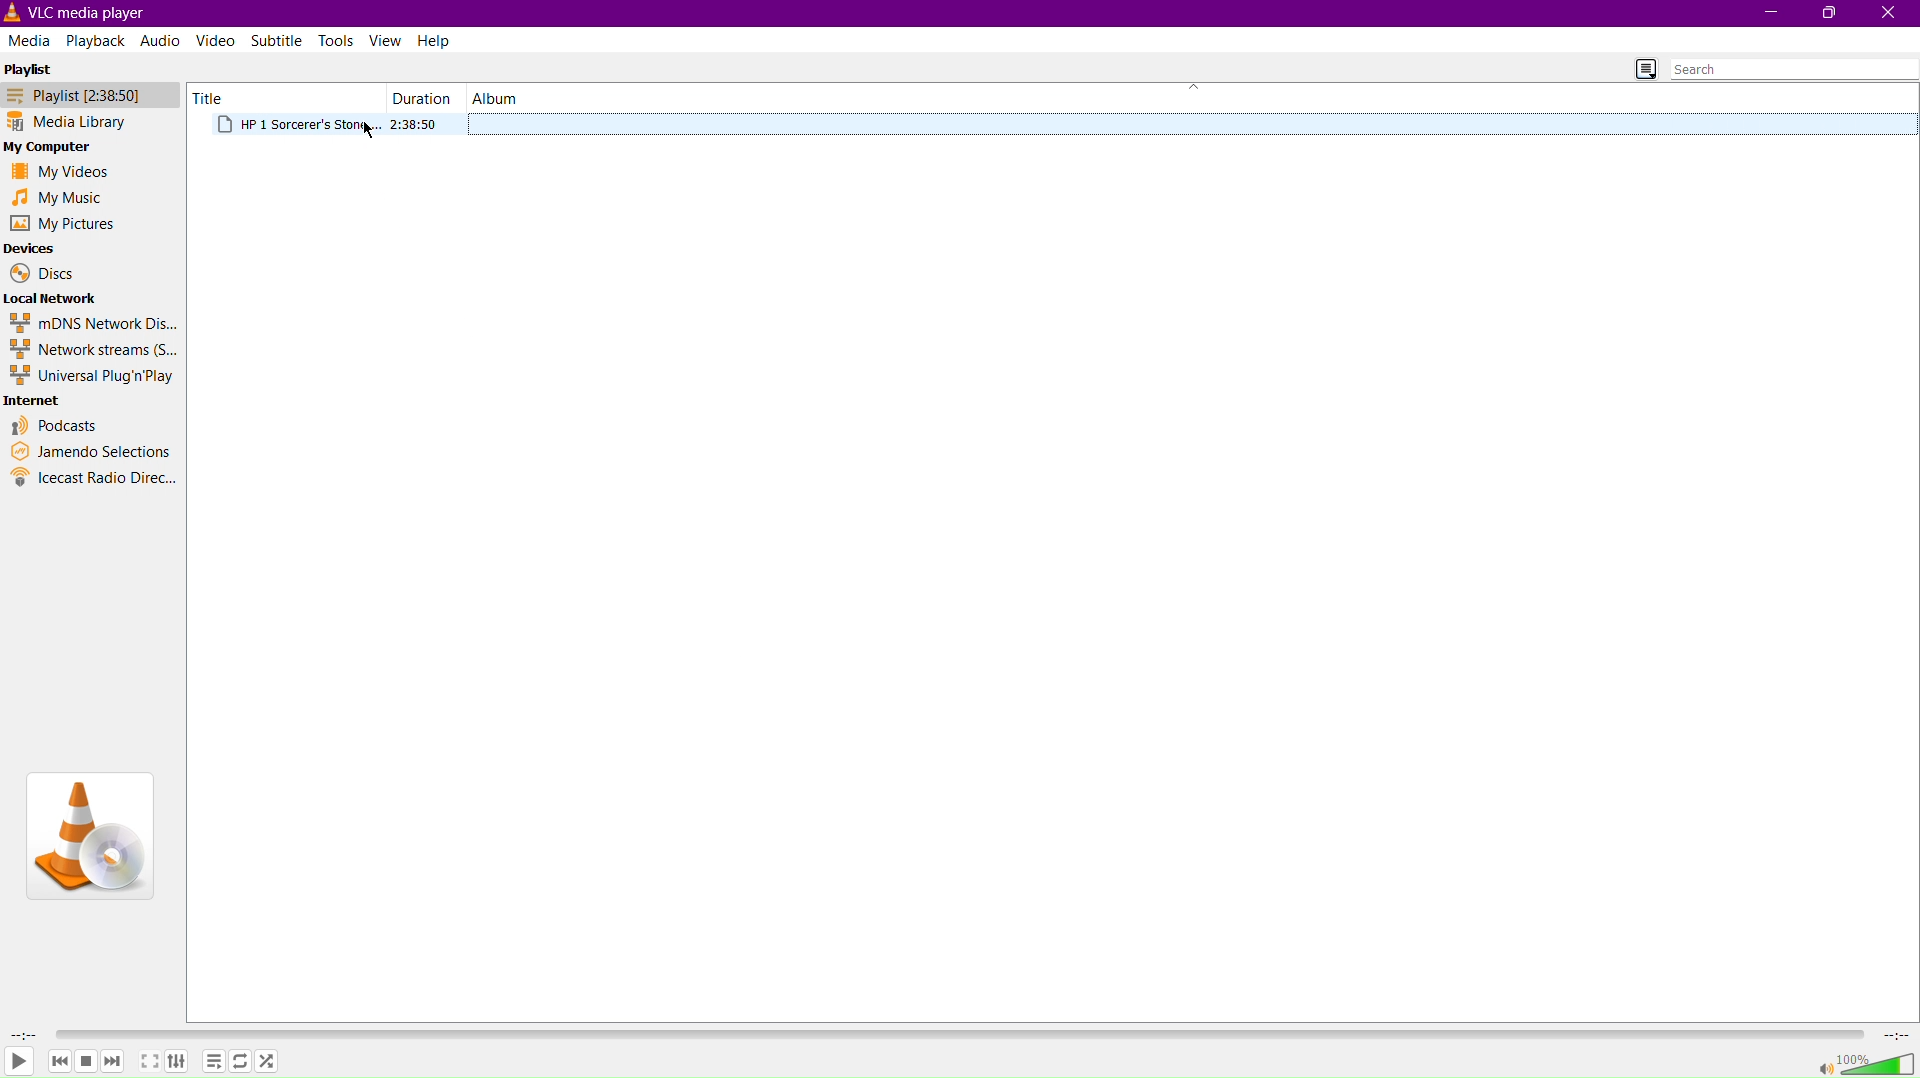 The image size is (1920, 1078). Describe the element at coordinates (1768, 13) in the screenshot. I see `Minimize` at that location.